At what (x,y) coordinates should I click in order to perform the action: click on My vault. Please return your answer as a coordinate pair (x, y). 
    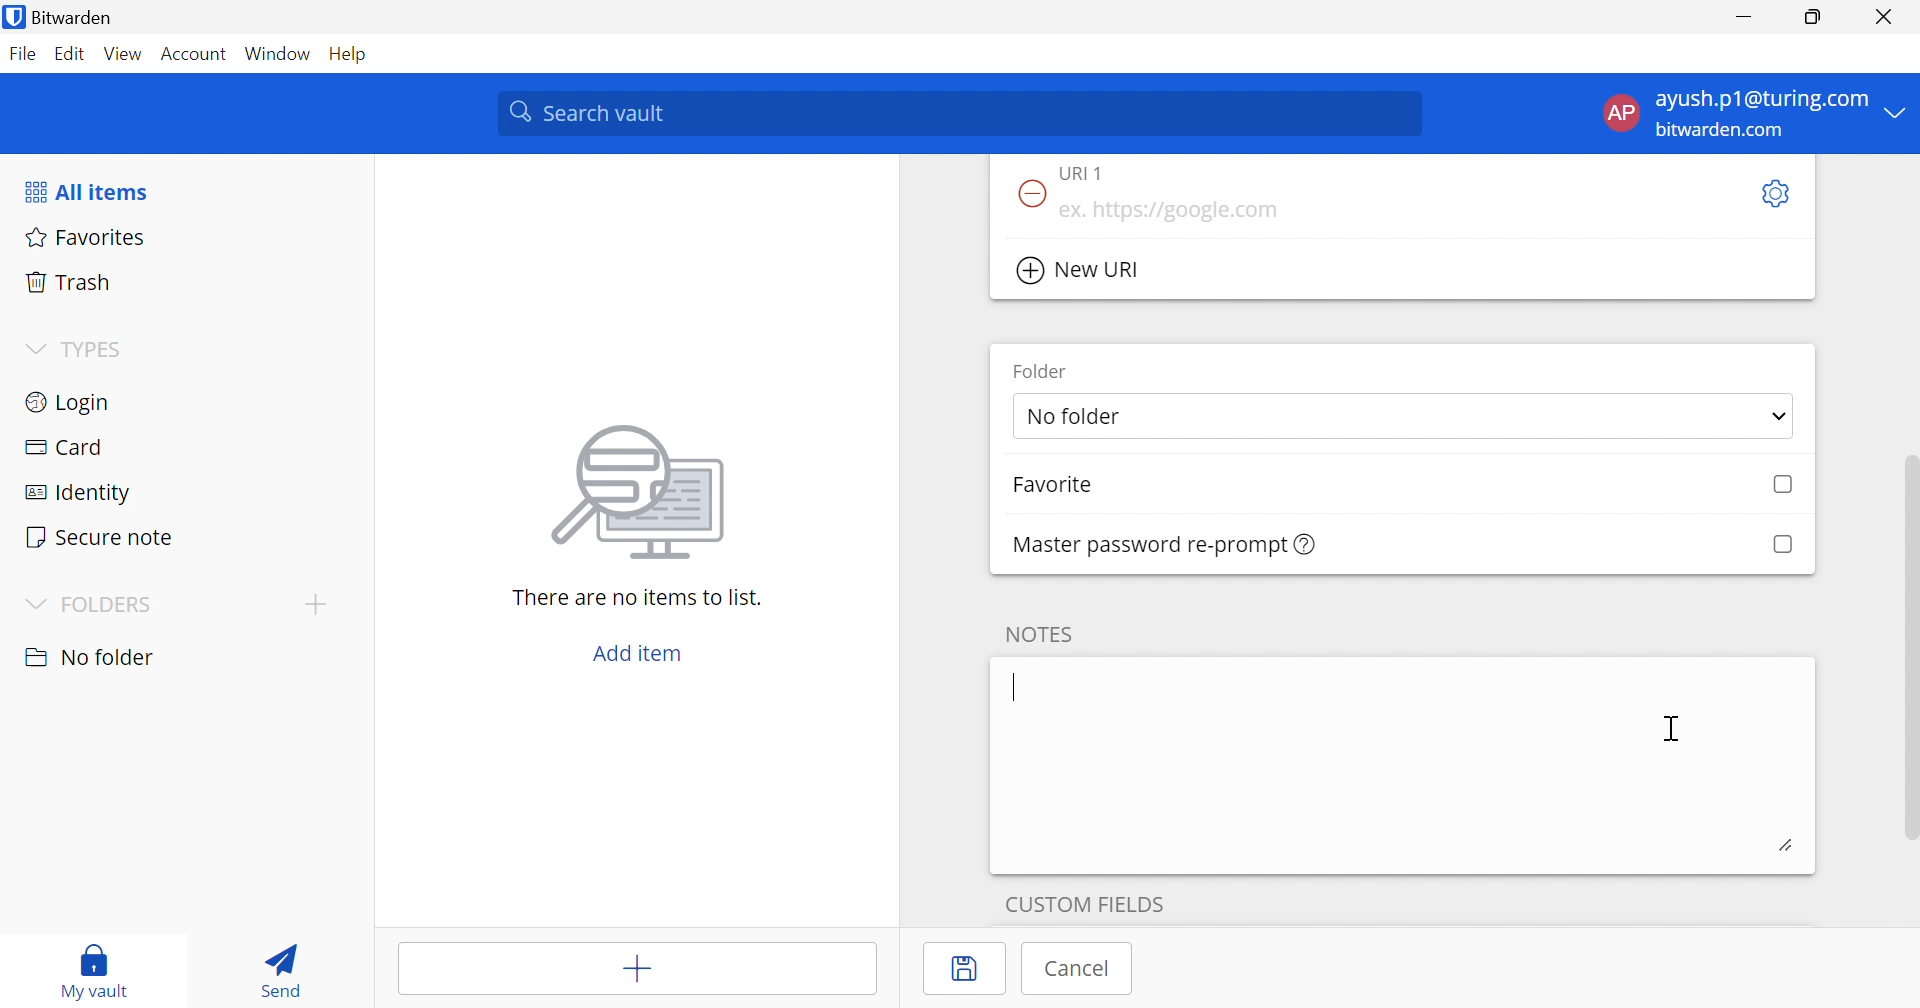
    Looking at the image, I should click on (95, 961).